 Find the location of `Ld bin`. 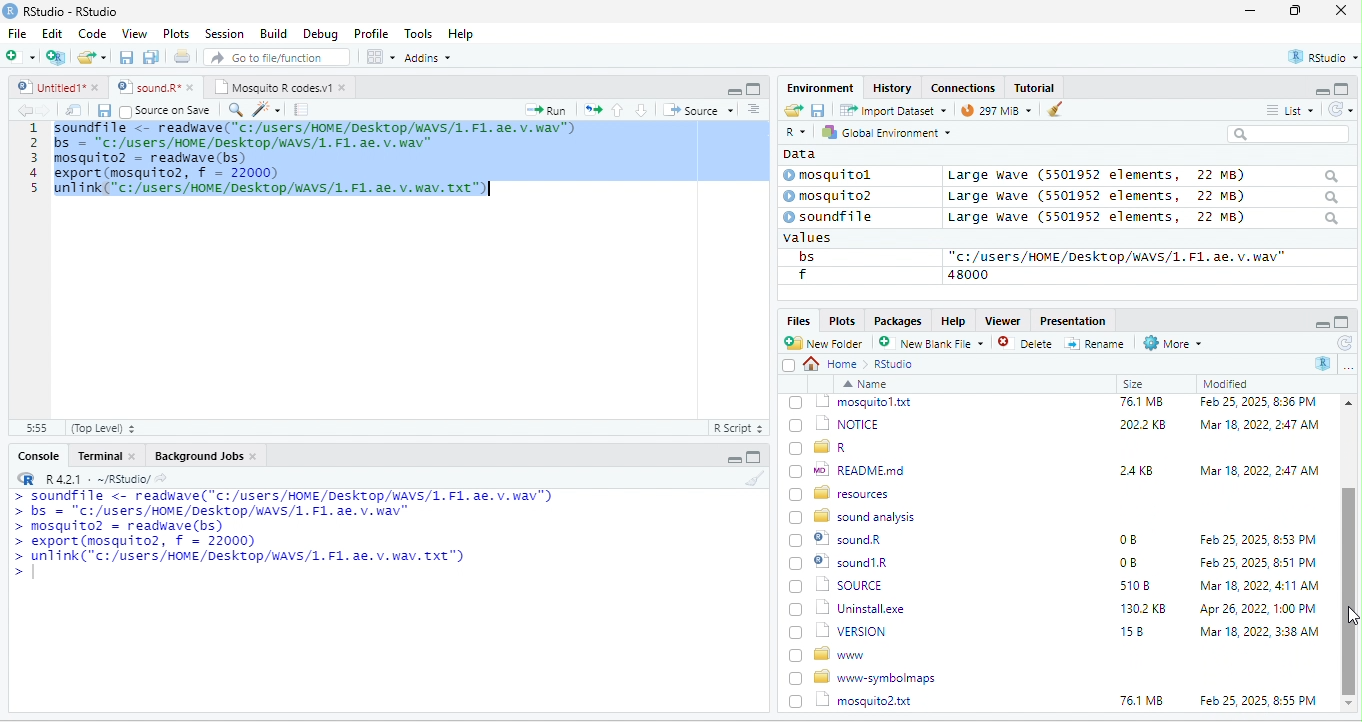

Ld bin is located at coordinates (825, 450).